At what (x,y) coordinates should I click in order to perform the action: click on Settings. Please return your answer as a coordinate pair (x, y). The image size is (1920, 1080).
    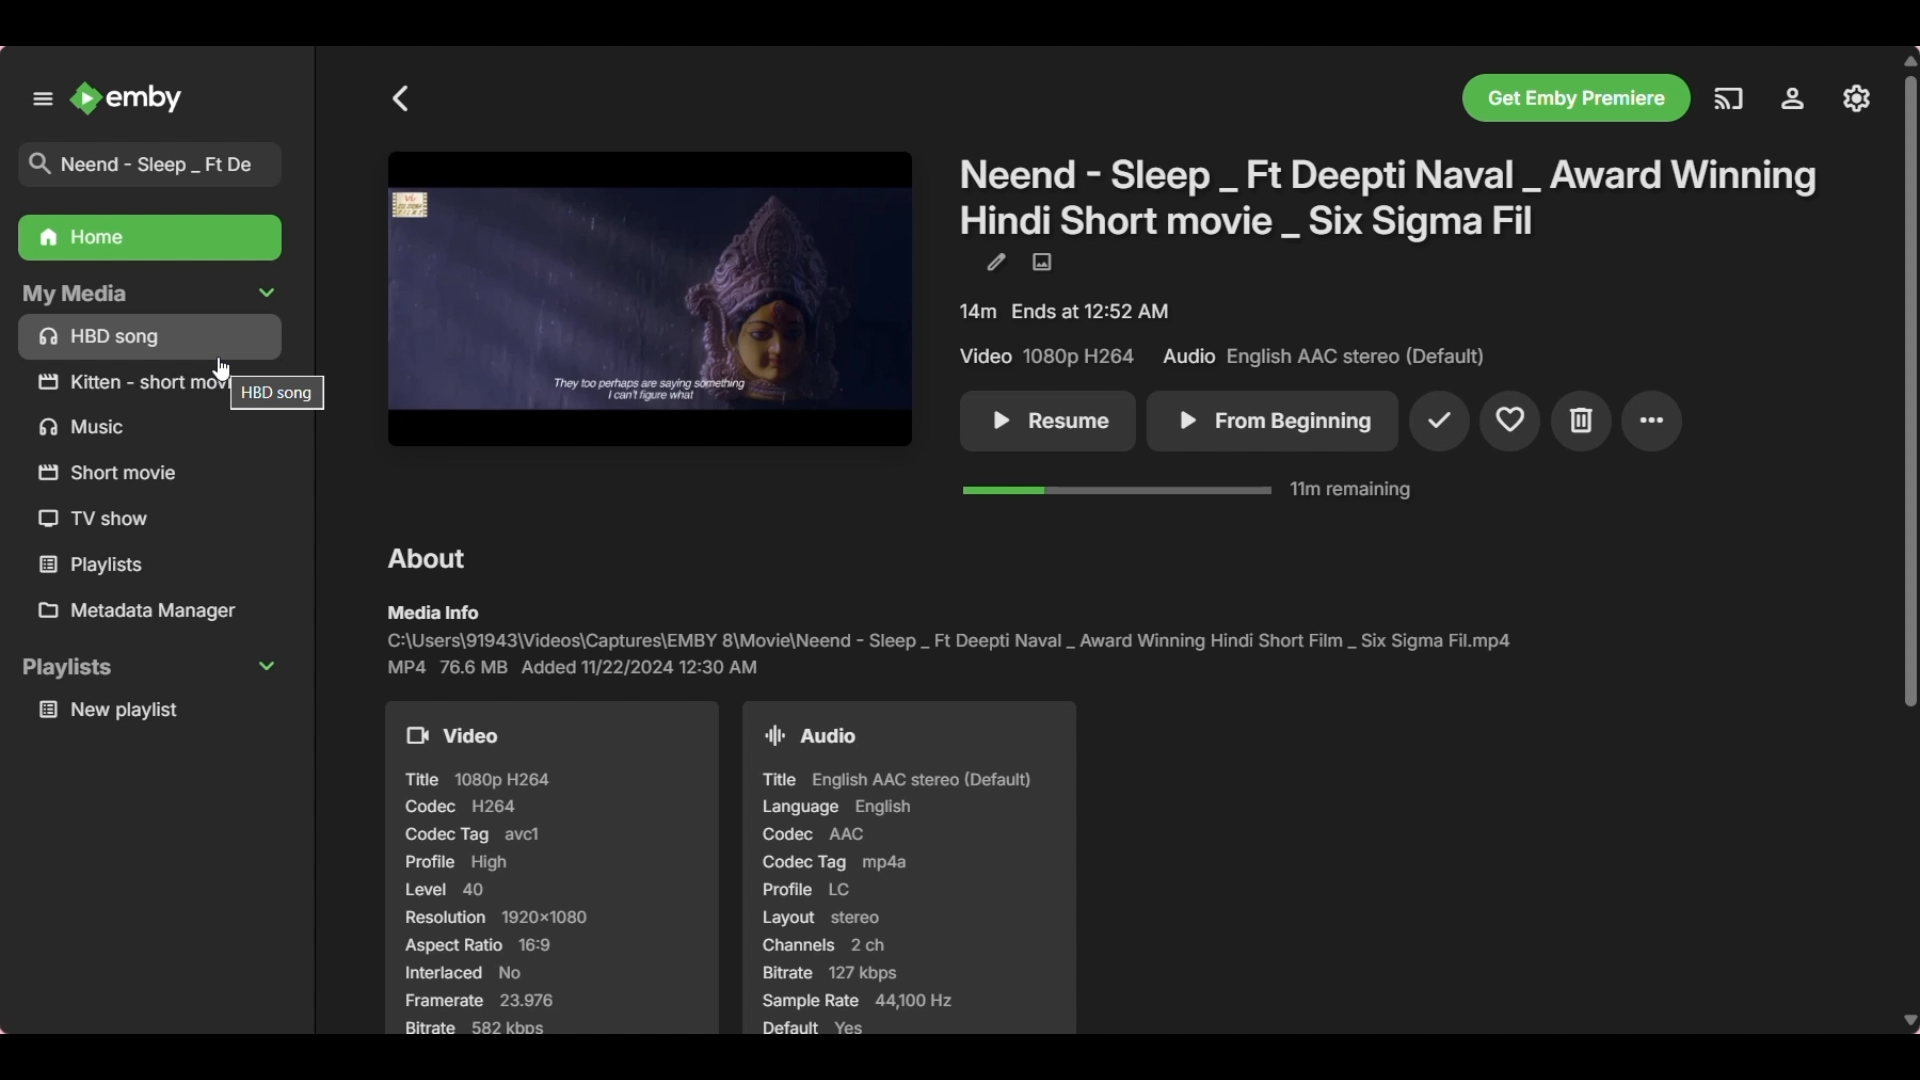
    Looking at the image, I should click on (1792, 99).